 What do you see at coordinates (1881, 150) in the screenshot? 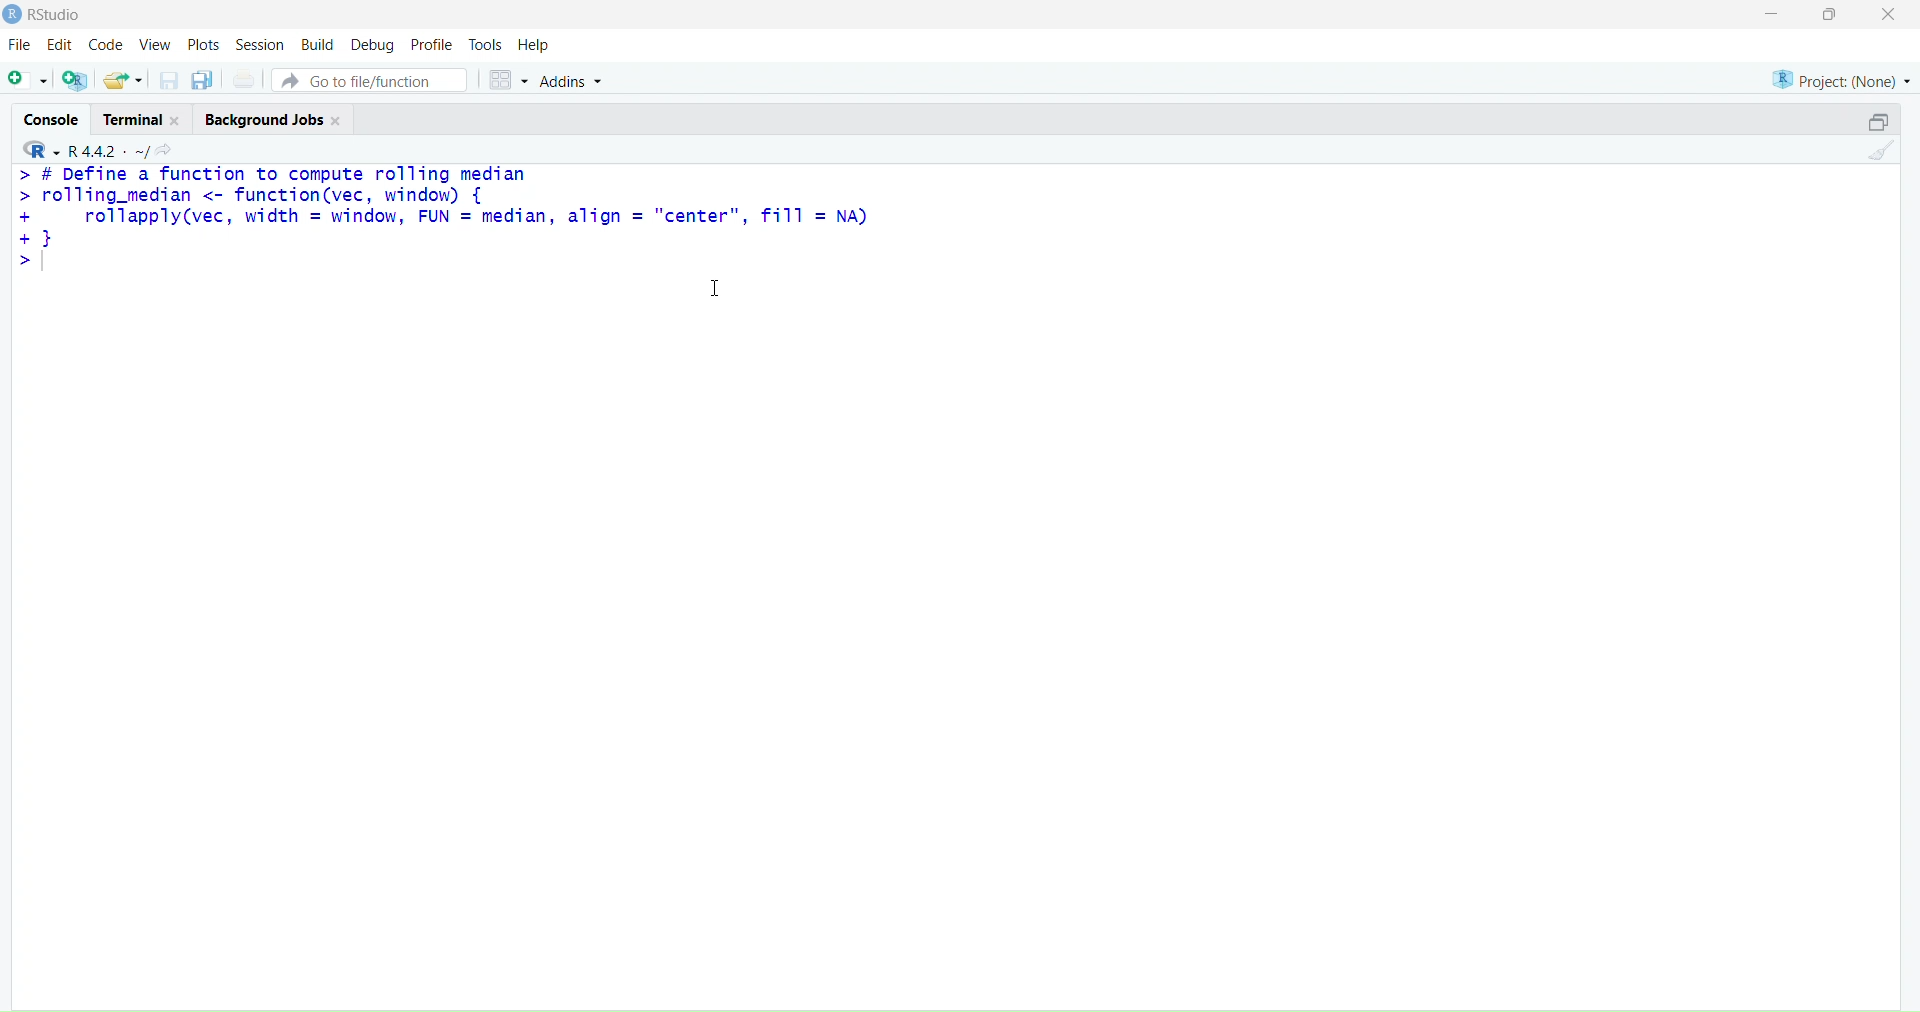
I see `clean` at bounding box center [1881, 150].